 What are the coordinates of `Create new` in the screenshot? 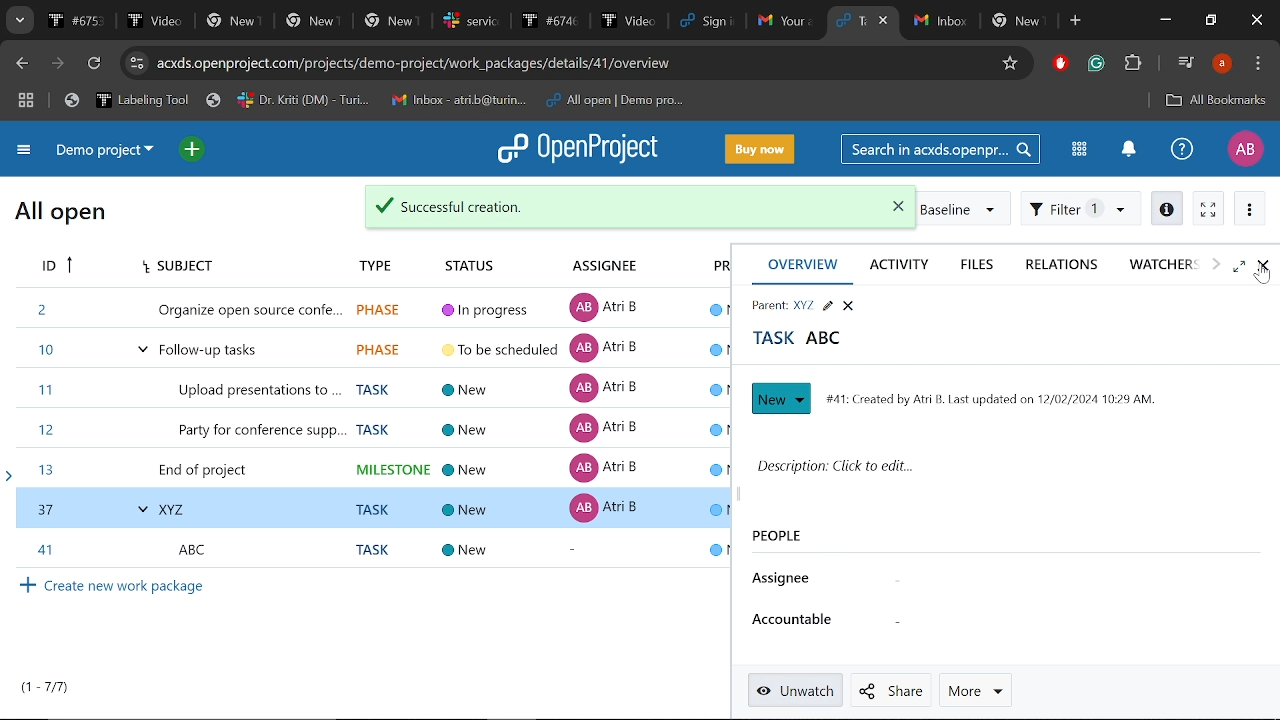 It's located at (779, 398).